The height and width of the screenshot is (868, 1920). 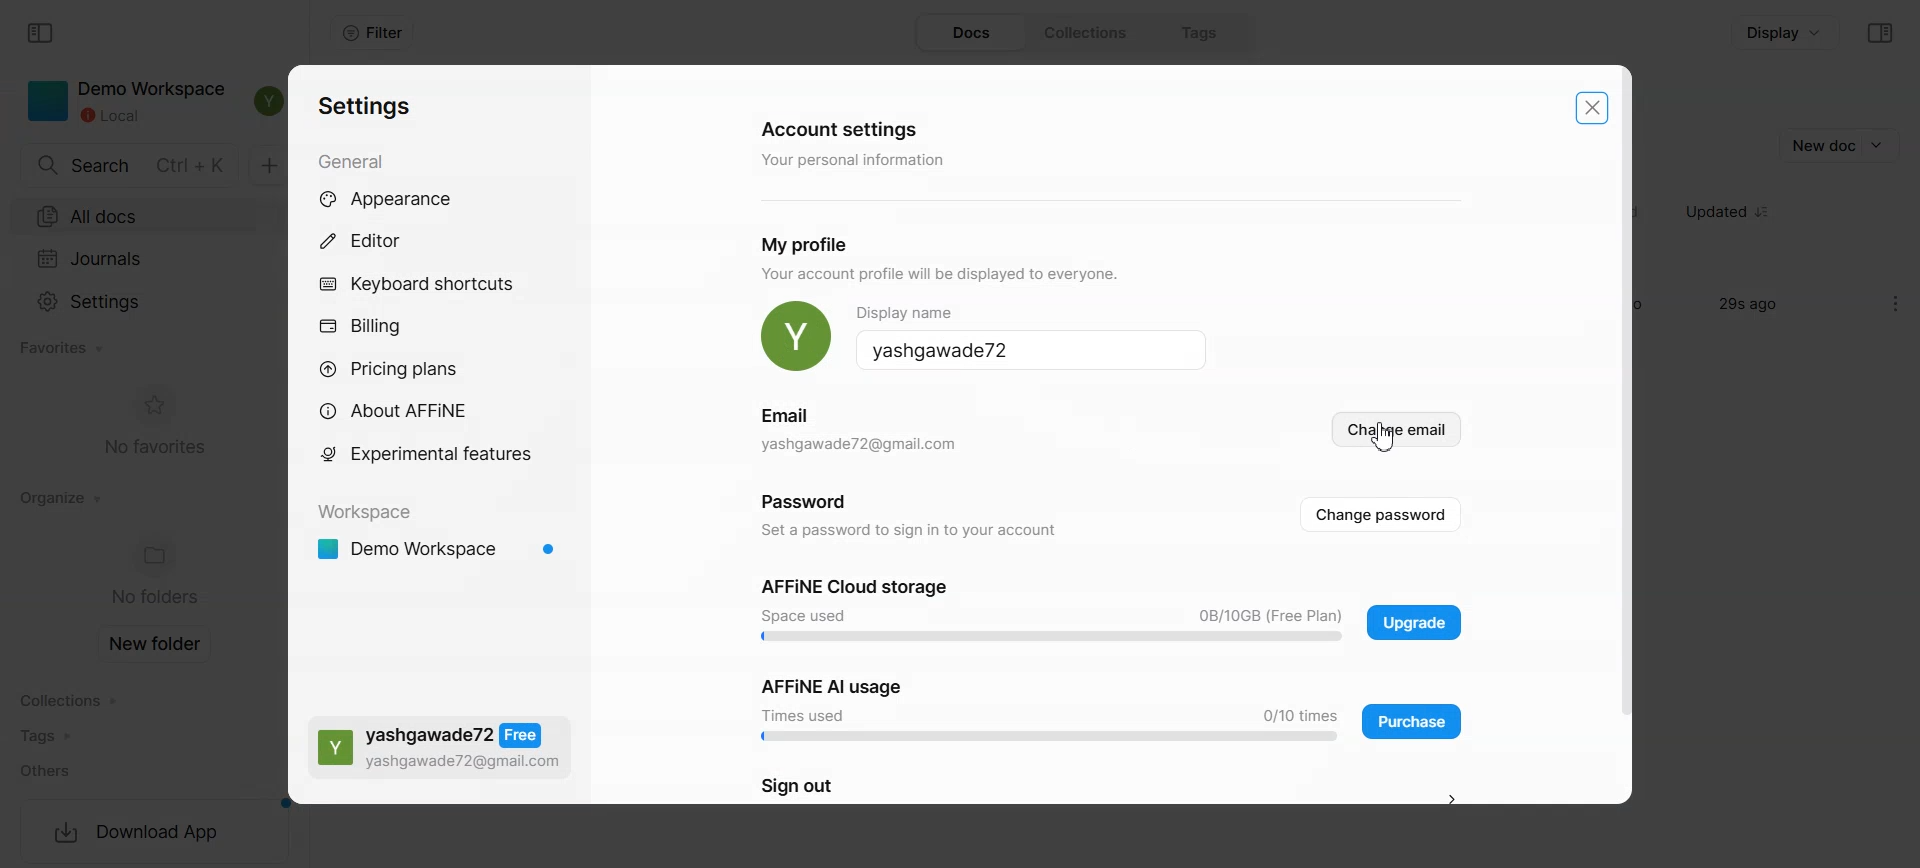 What do you see at coordinates (941, 277) in the screenshot?
I see `your account profile will be displayed to everyone` at bounding box center [941, 277].